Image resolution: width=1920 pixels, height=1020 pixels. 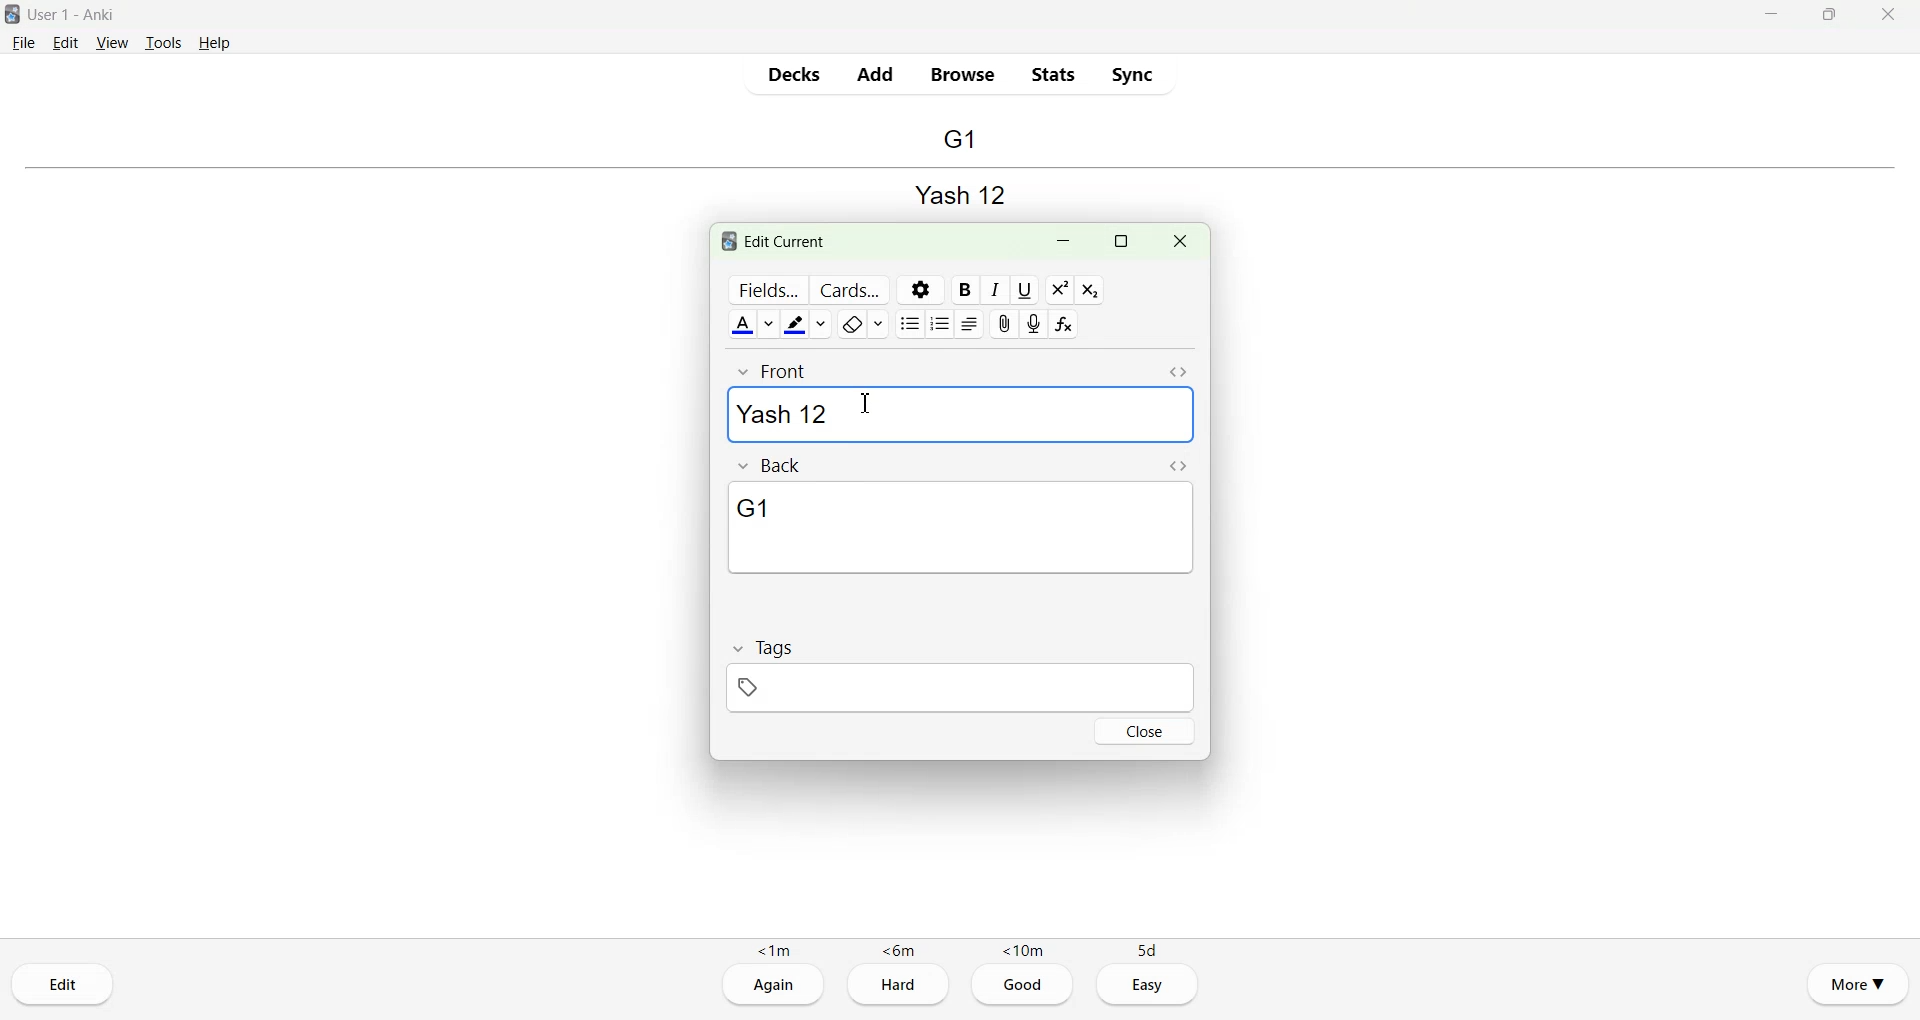 What do you see at coordinates (874, 74) in the screenshot?
I see `Add` at bounding box center [874, 74].